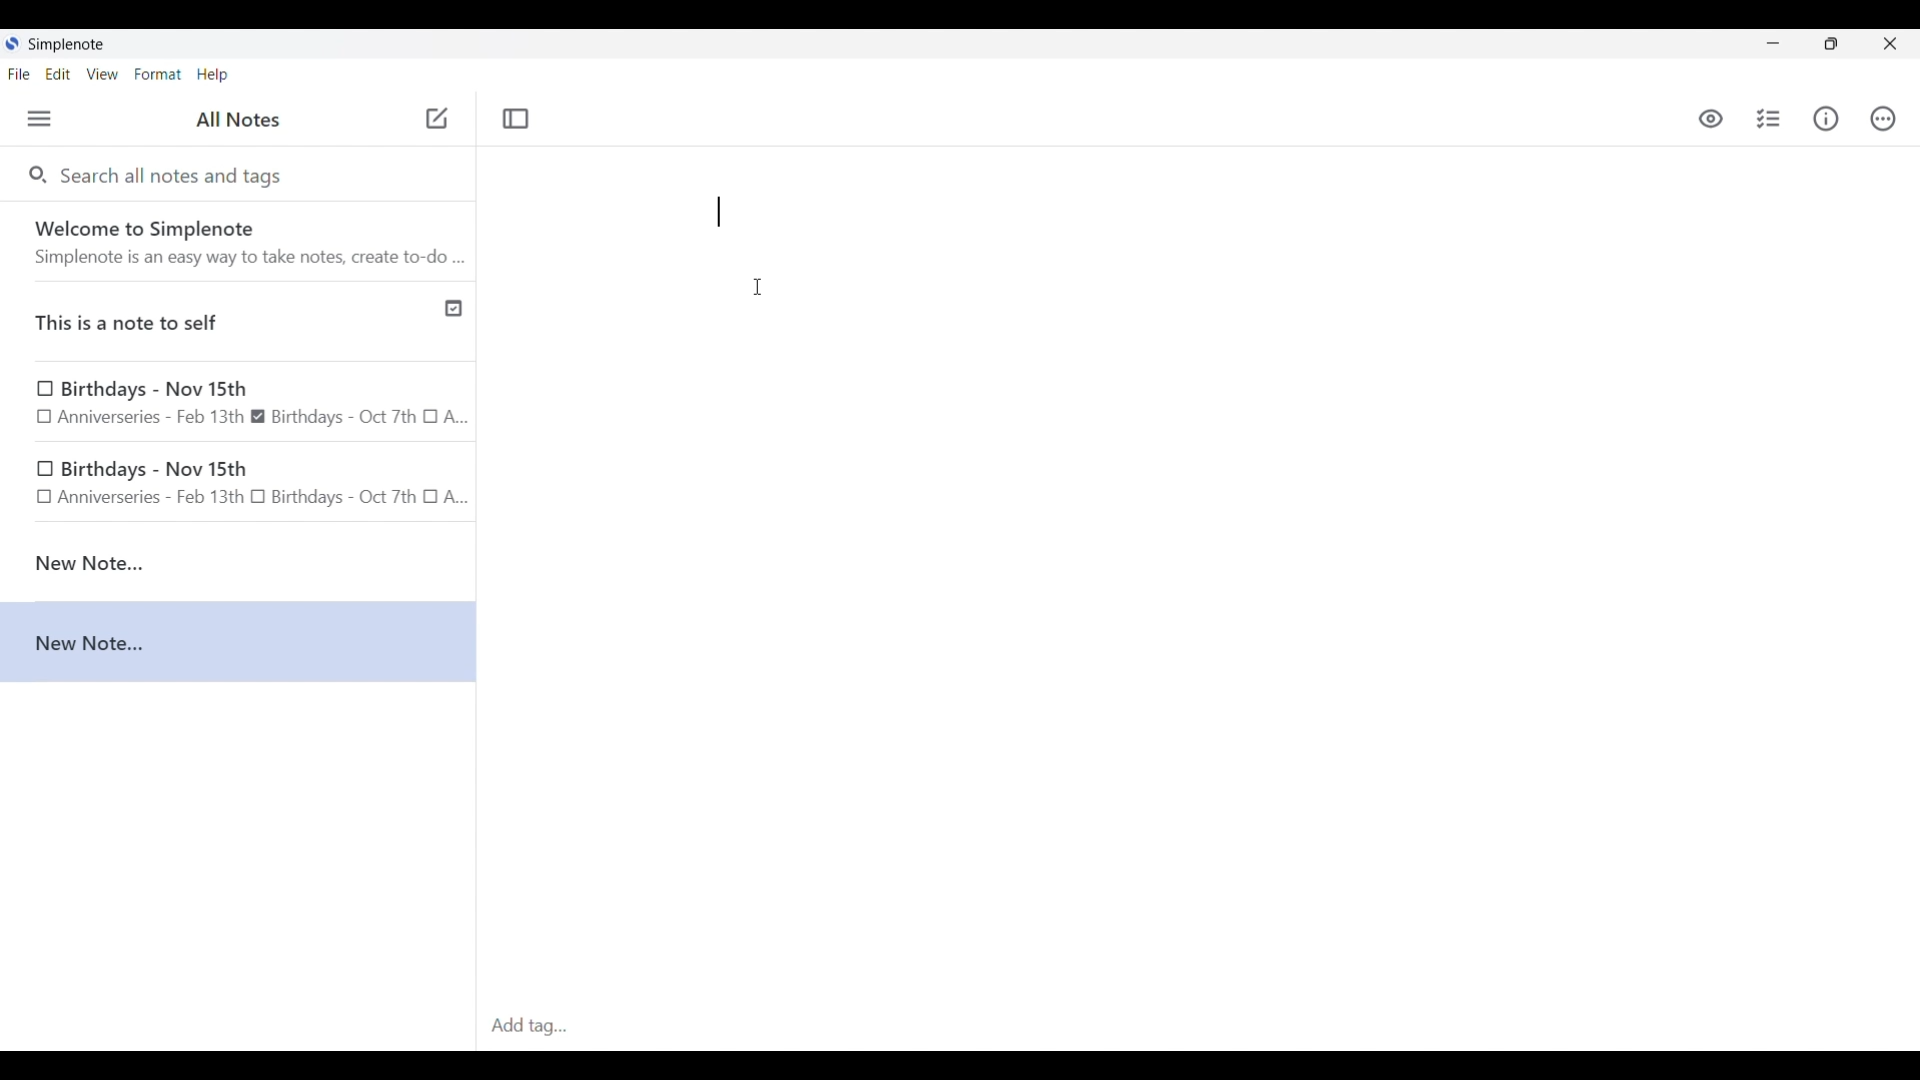 The image size is (1920, 1080). Describe the element at coordinates (437, 118) in the screenshot. I see `Click to add new note` at that location.